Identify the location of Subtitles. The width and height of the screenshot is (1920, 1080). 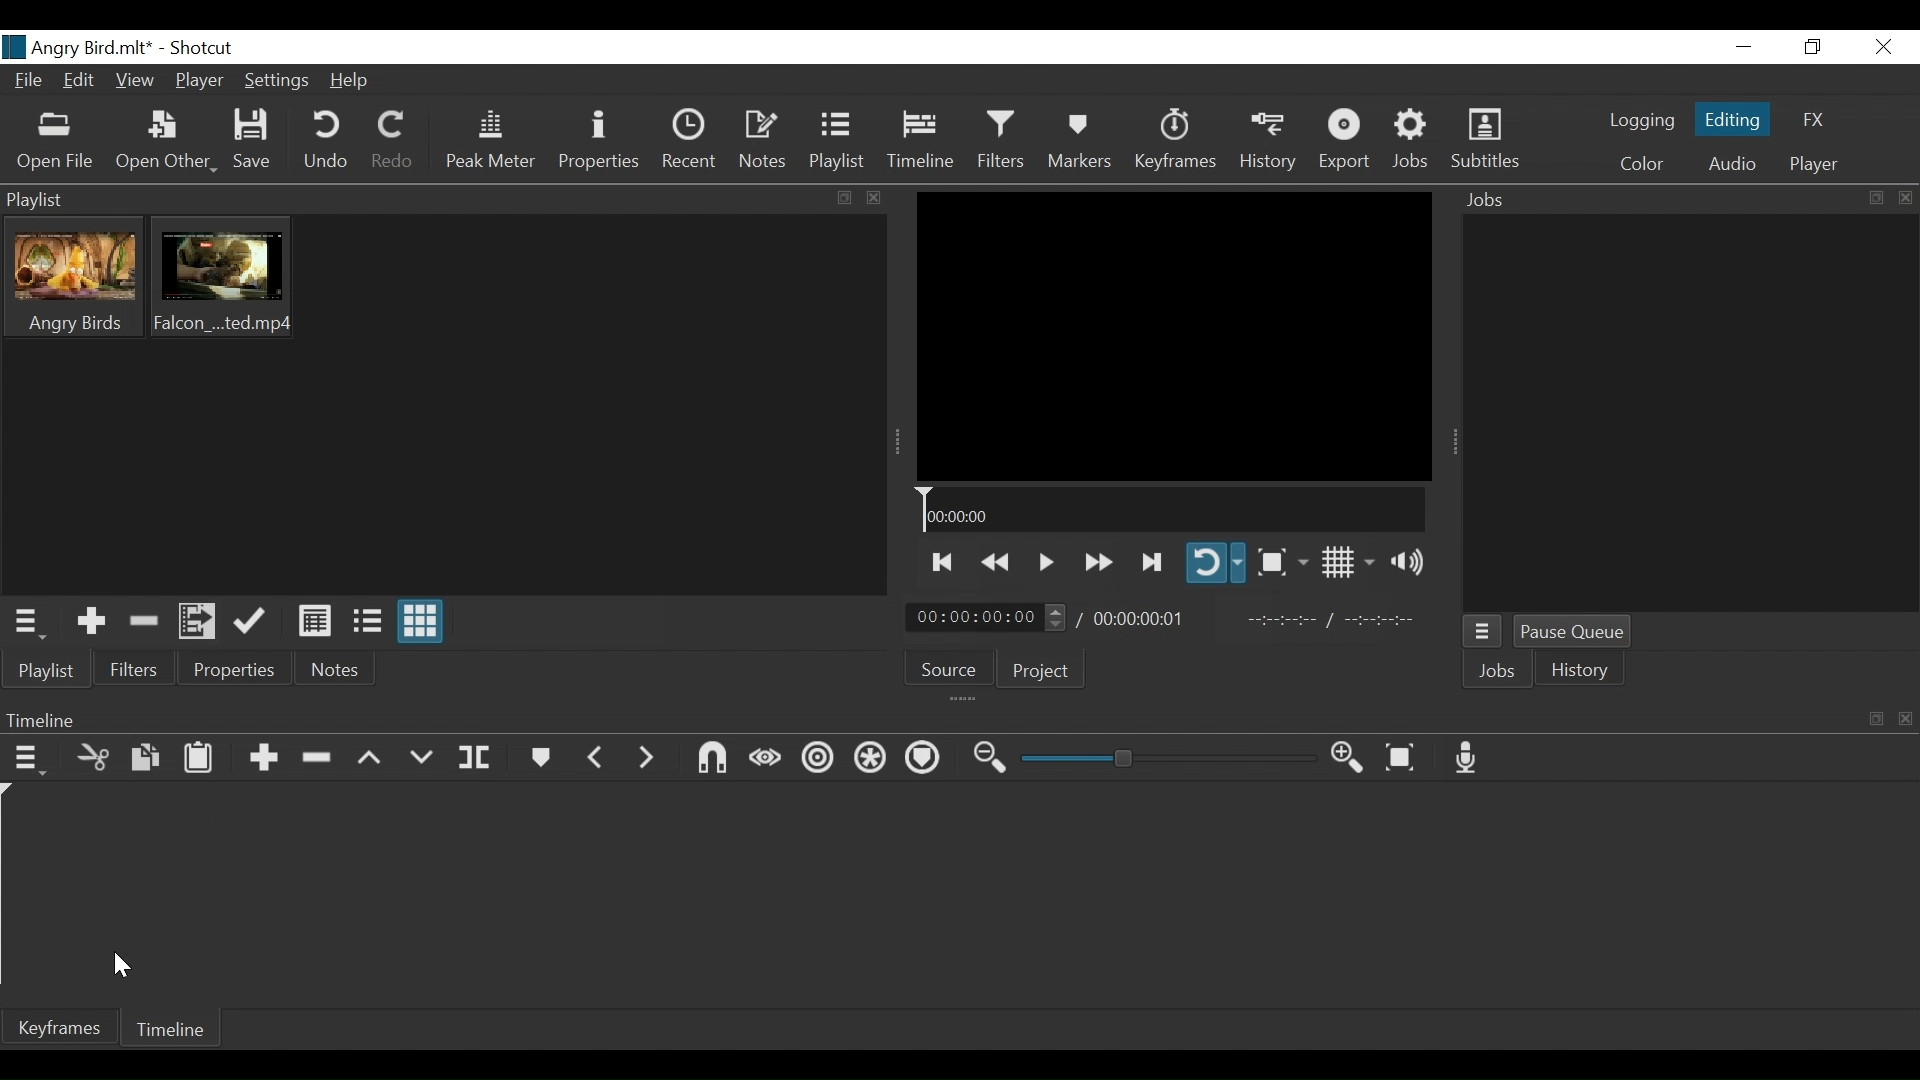
(1486, 141).